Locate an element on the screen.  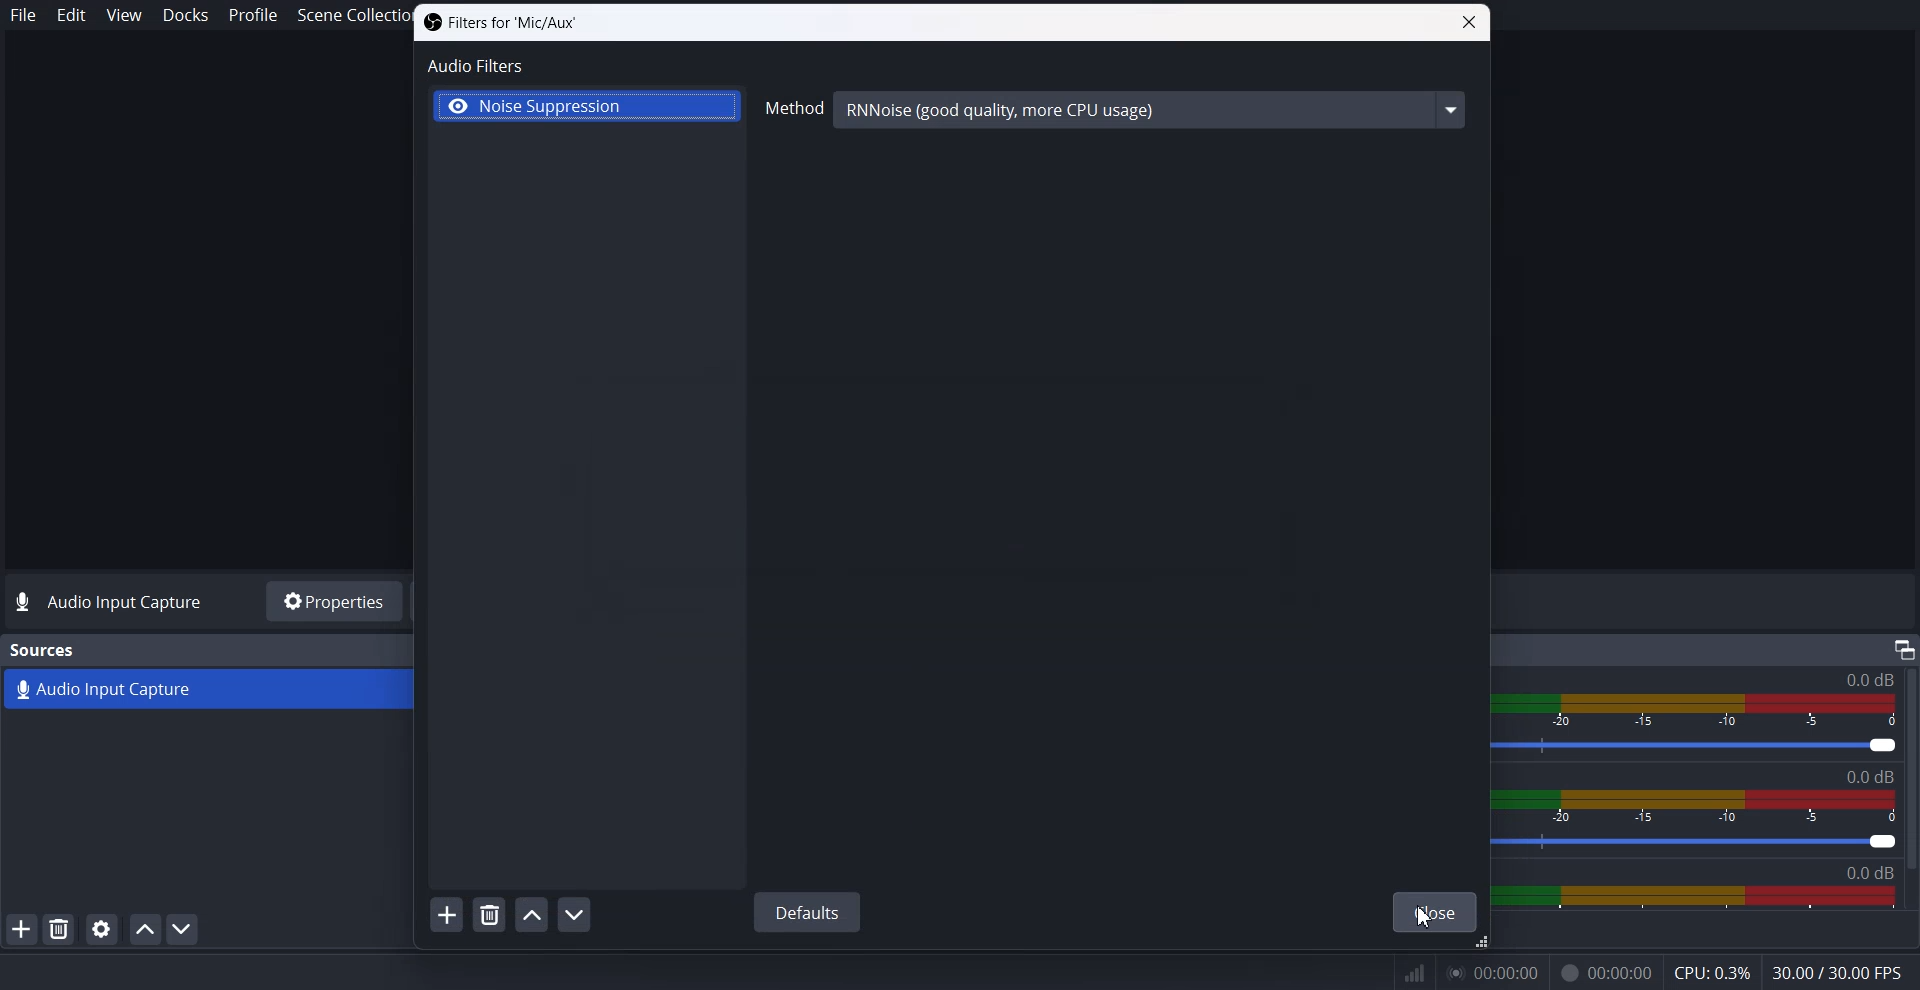
Audio Input capture is located at coordinates (1868, 680).